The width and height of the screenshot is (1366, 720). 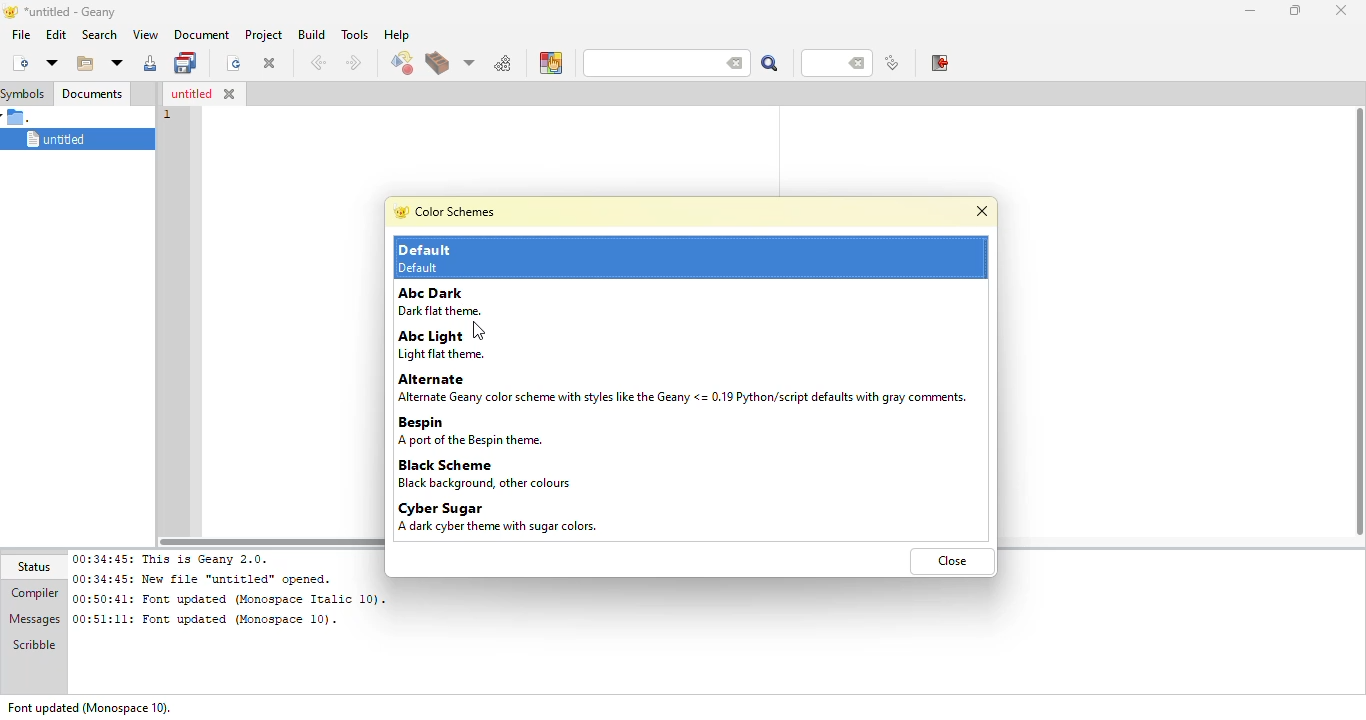 I want to click on edit, so click(x=56, y=35).